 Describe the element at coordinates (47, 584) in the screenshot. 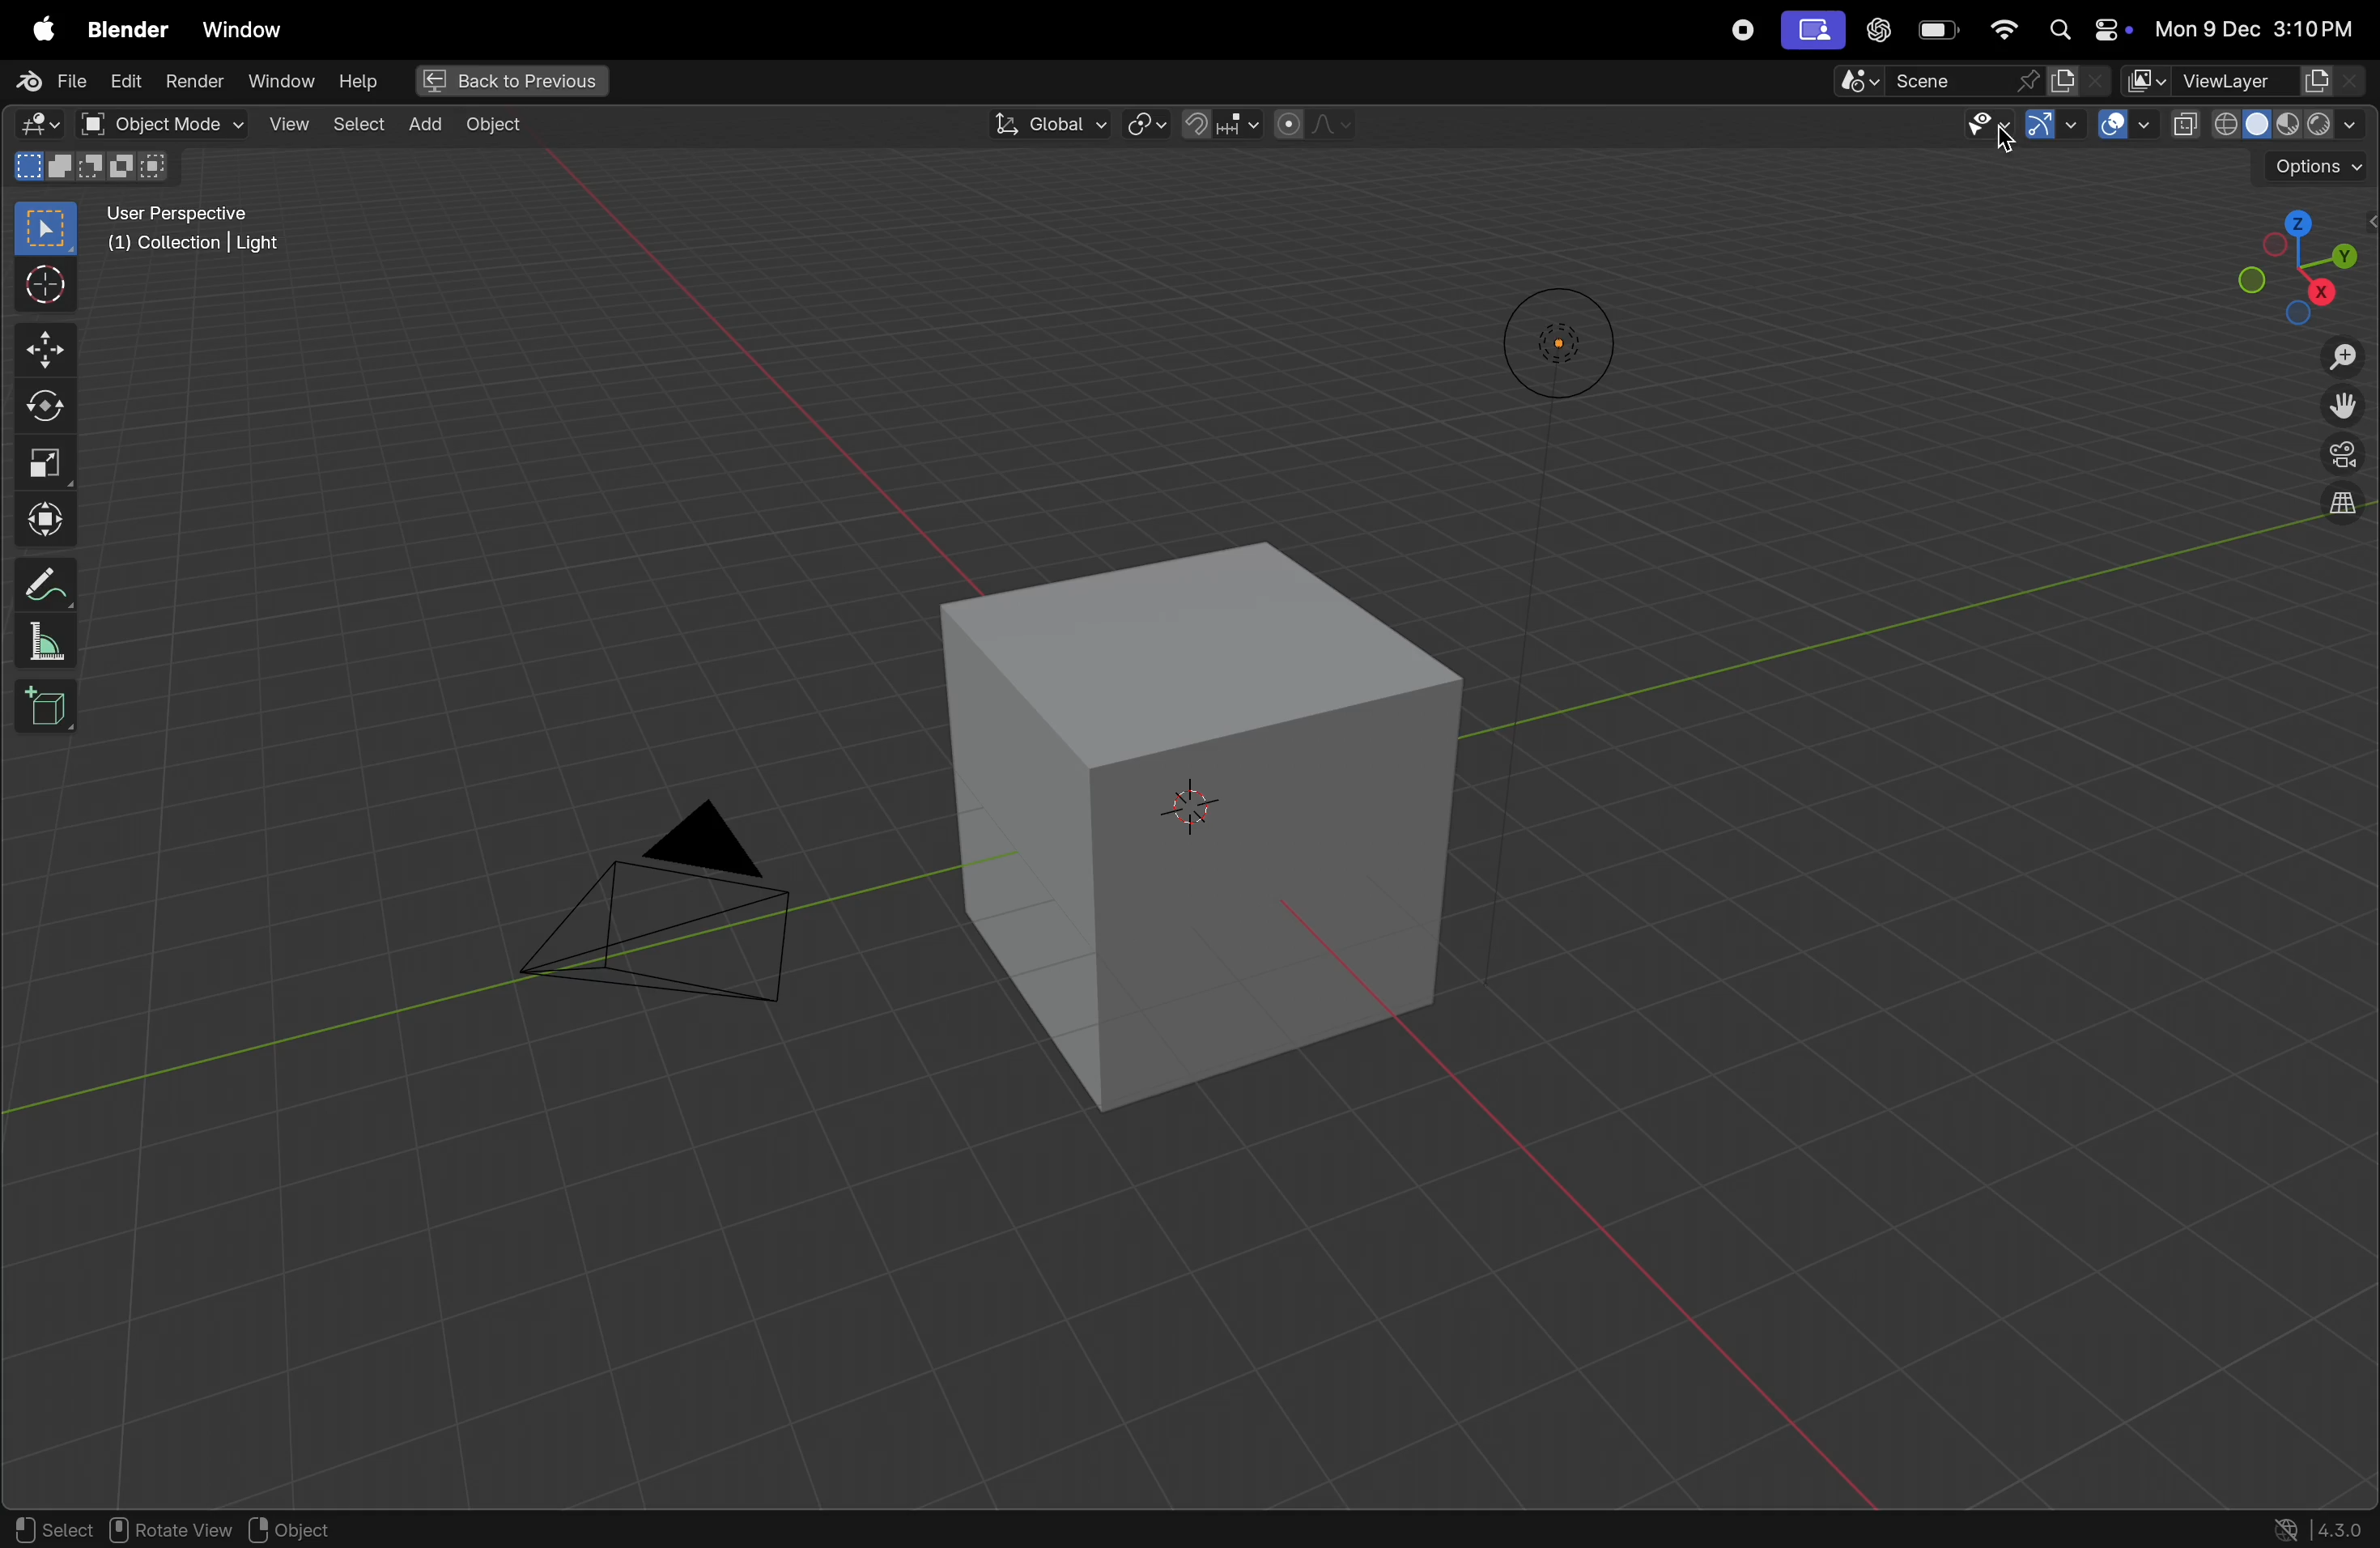

I see `annotate` at that location.